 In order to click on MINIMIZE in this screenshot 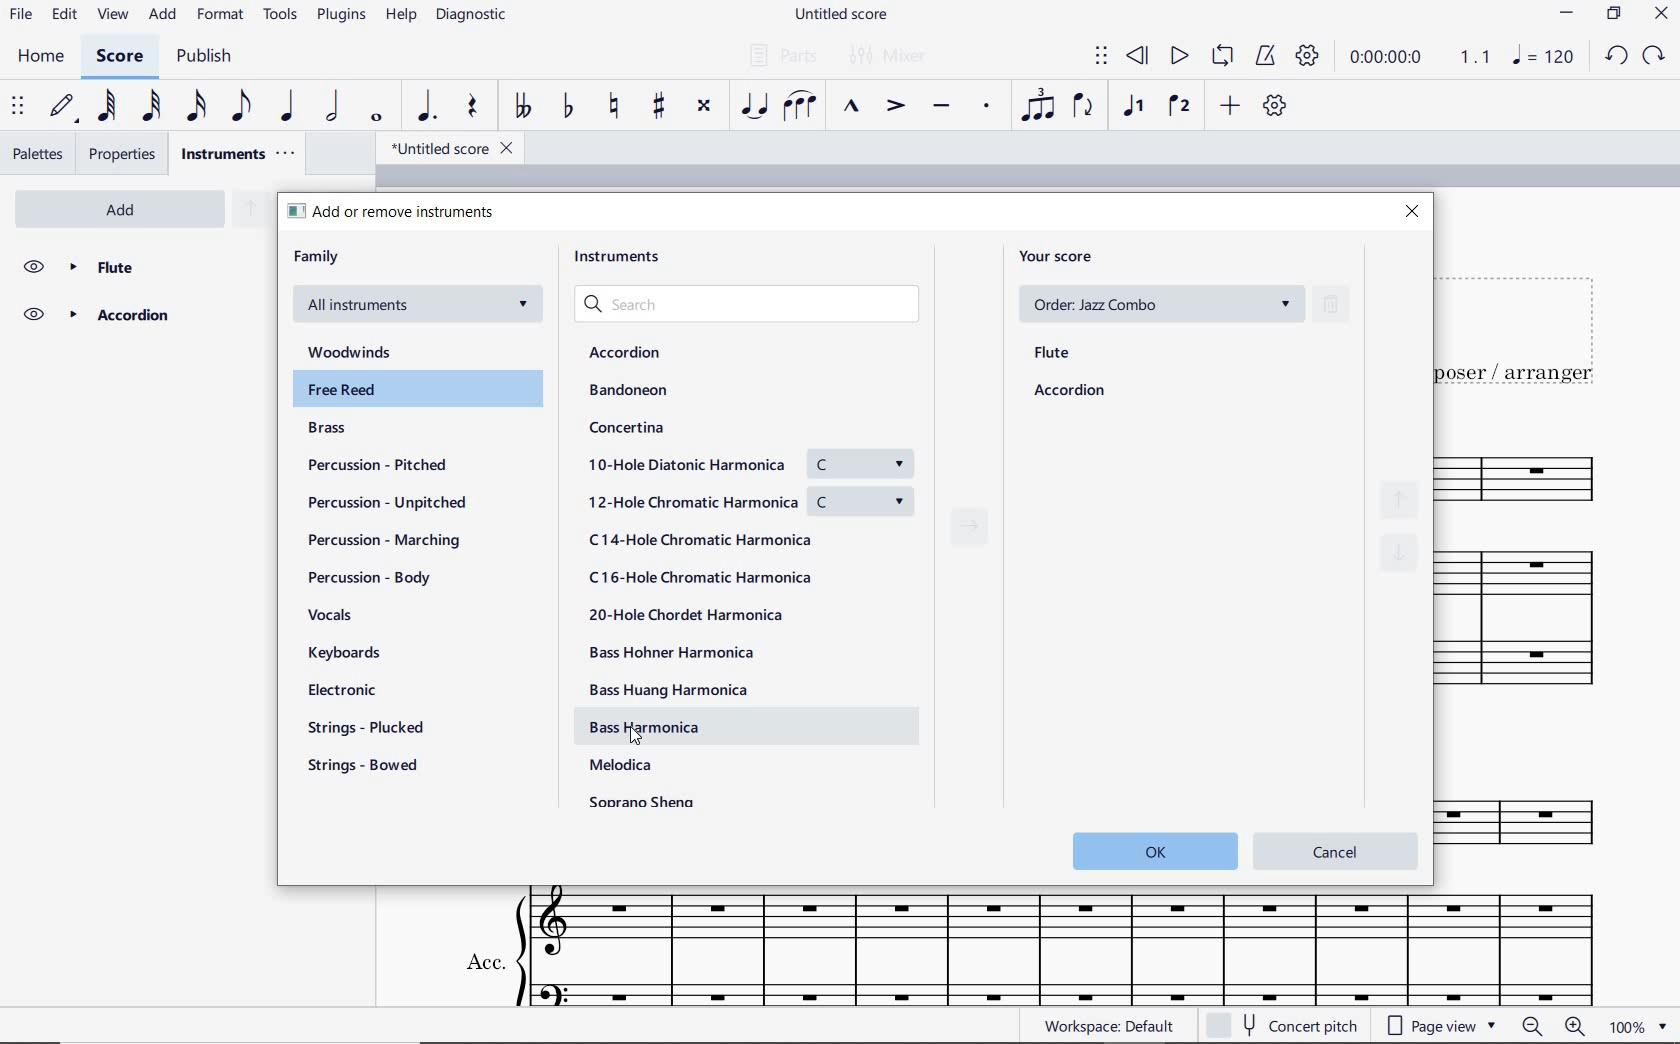, I will do `click(1569, 13)`.